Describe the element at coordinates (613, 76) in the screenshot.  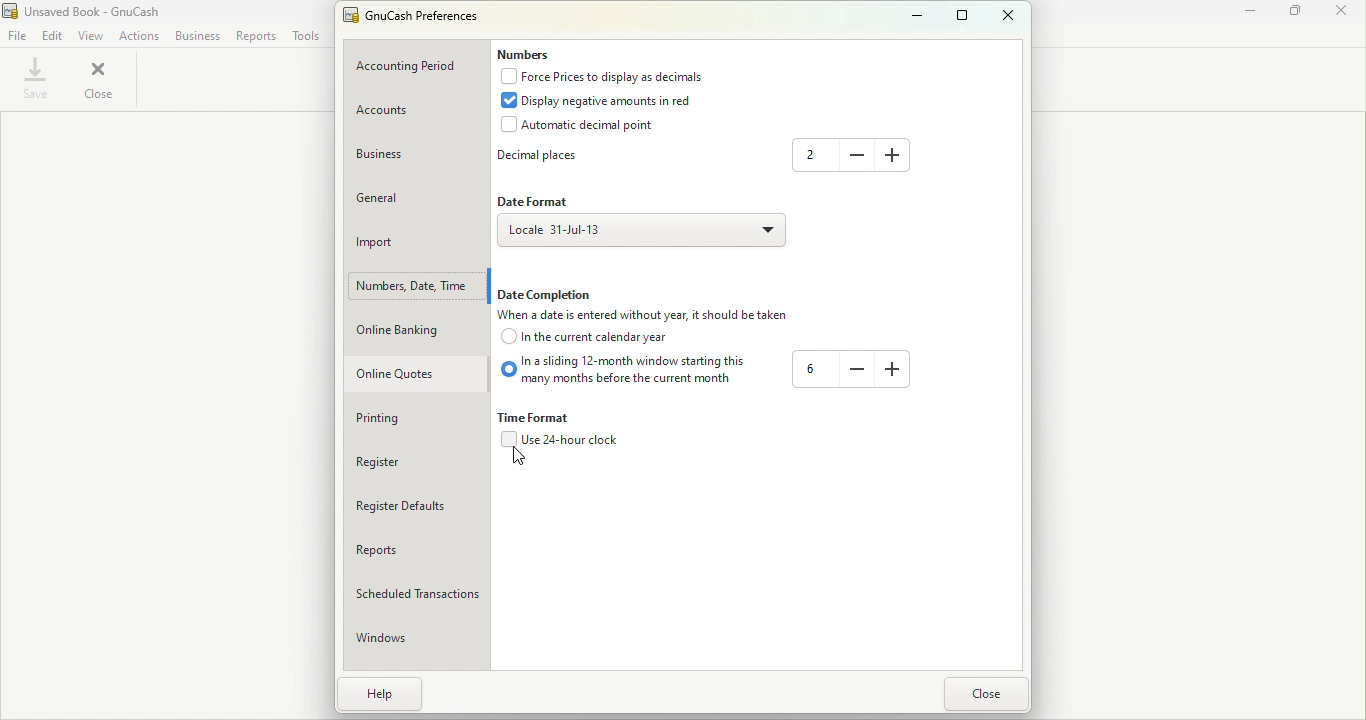
I see `Force prices to display as decimals` at that location.